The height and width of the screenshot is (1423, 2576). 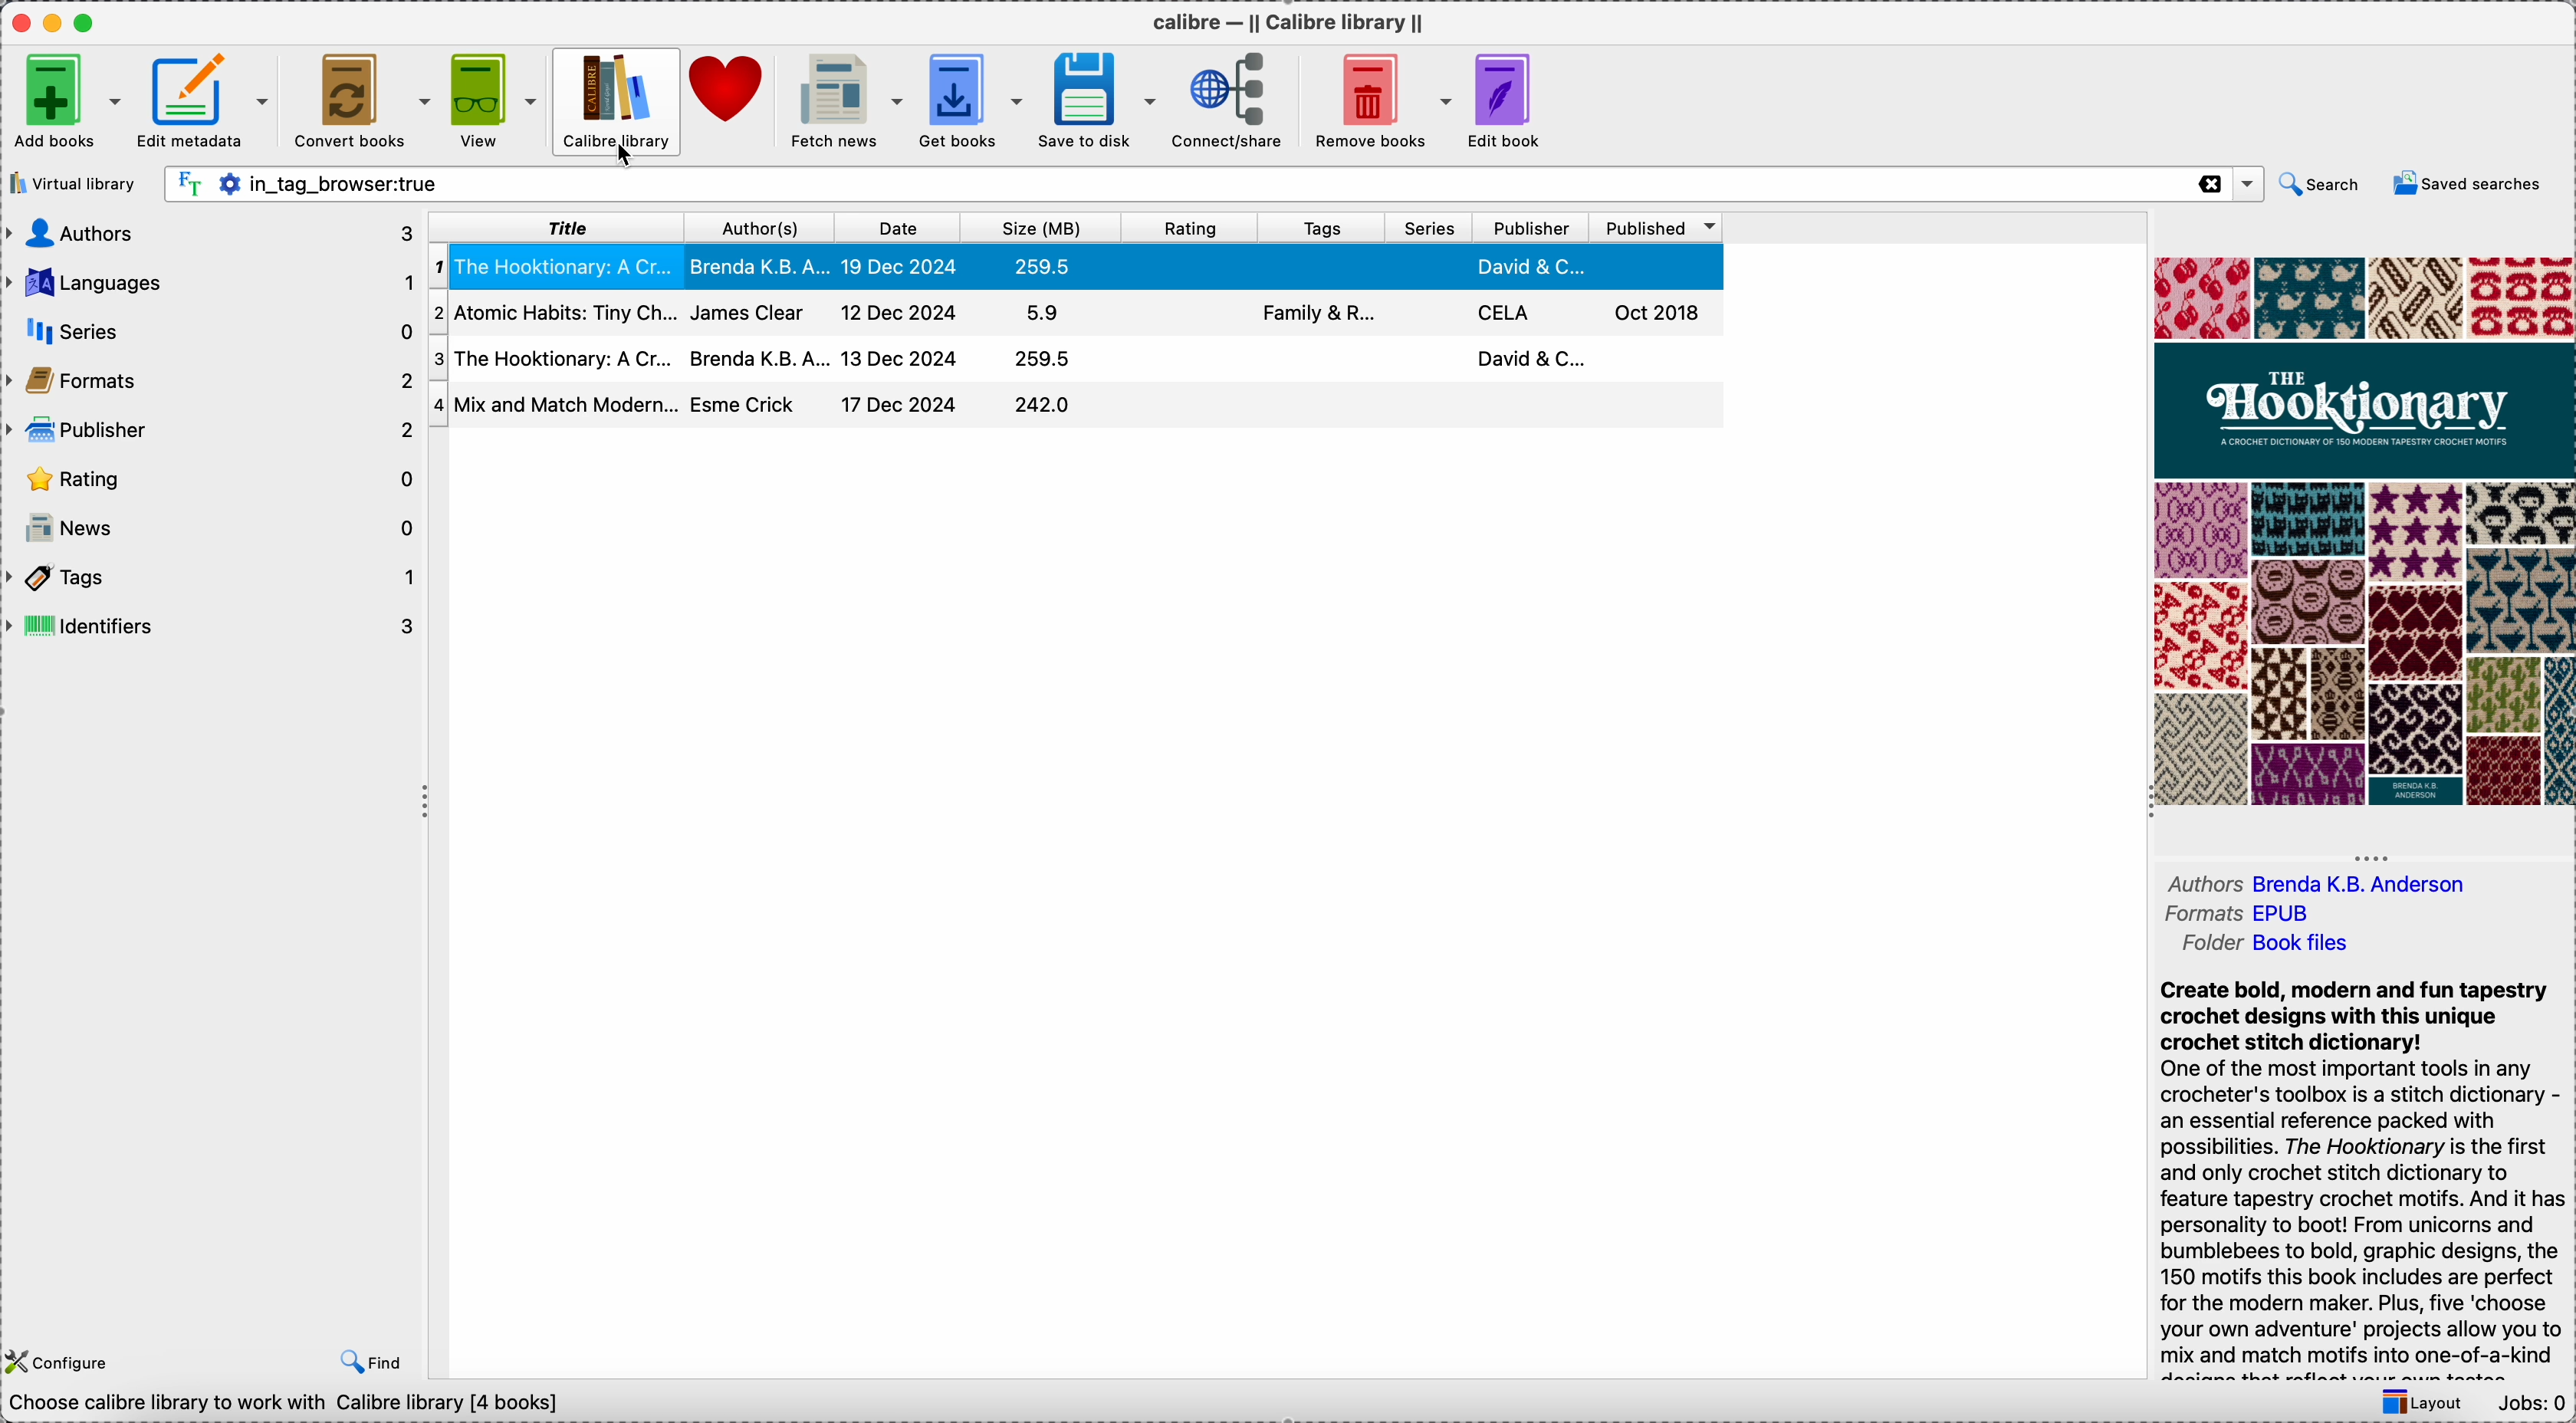 I want to click on four book, so click(x=1077, y=407).